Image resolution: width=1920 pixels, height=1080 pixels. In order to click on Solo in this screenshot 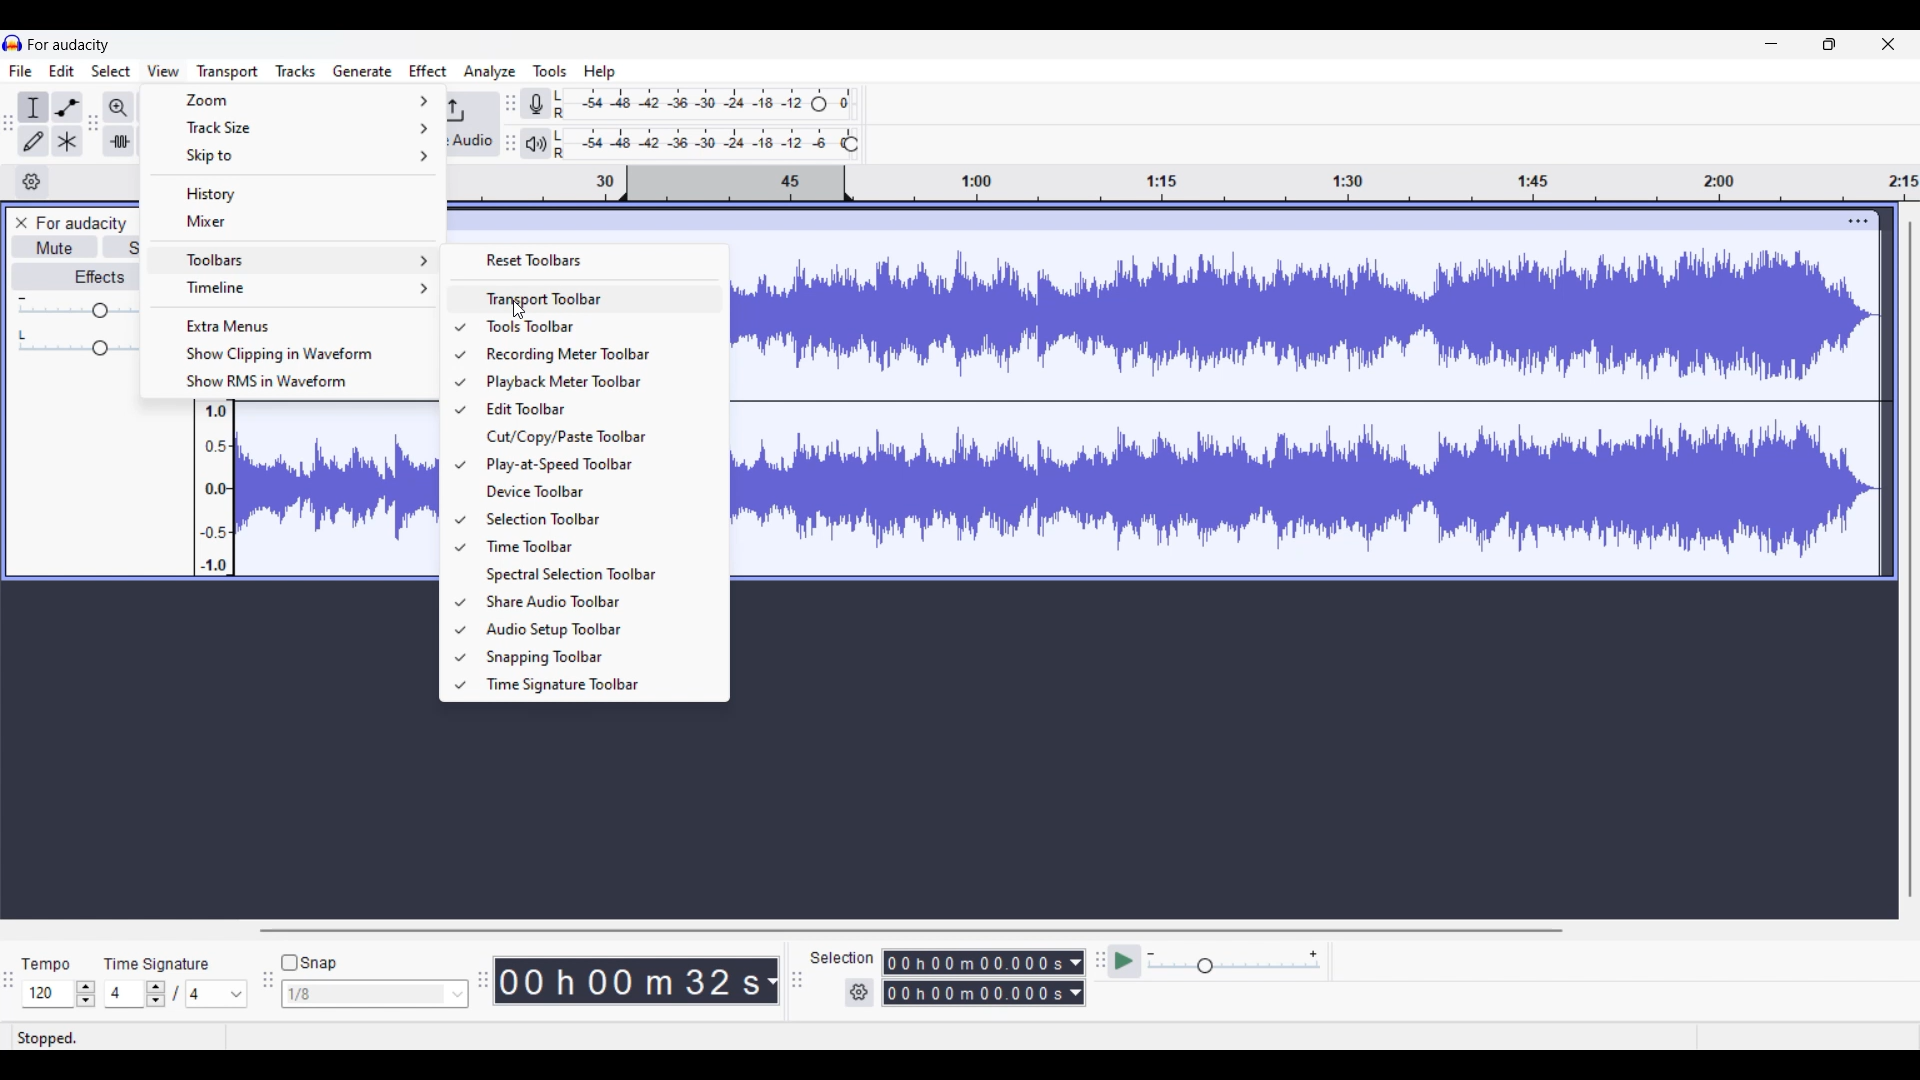, I will do `click(122, 246)`.